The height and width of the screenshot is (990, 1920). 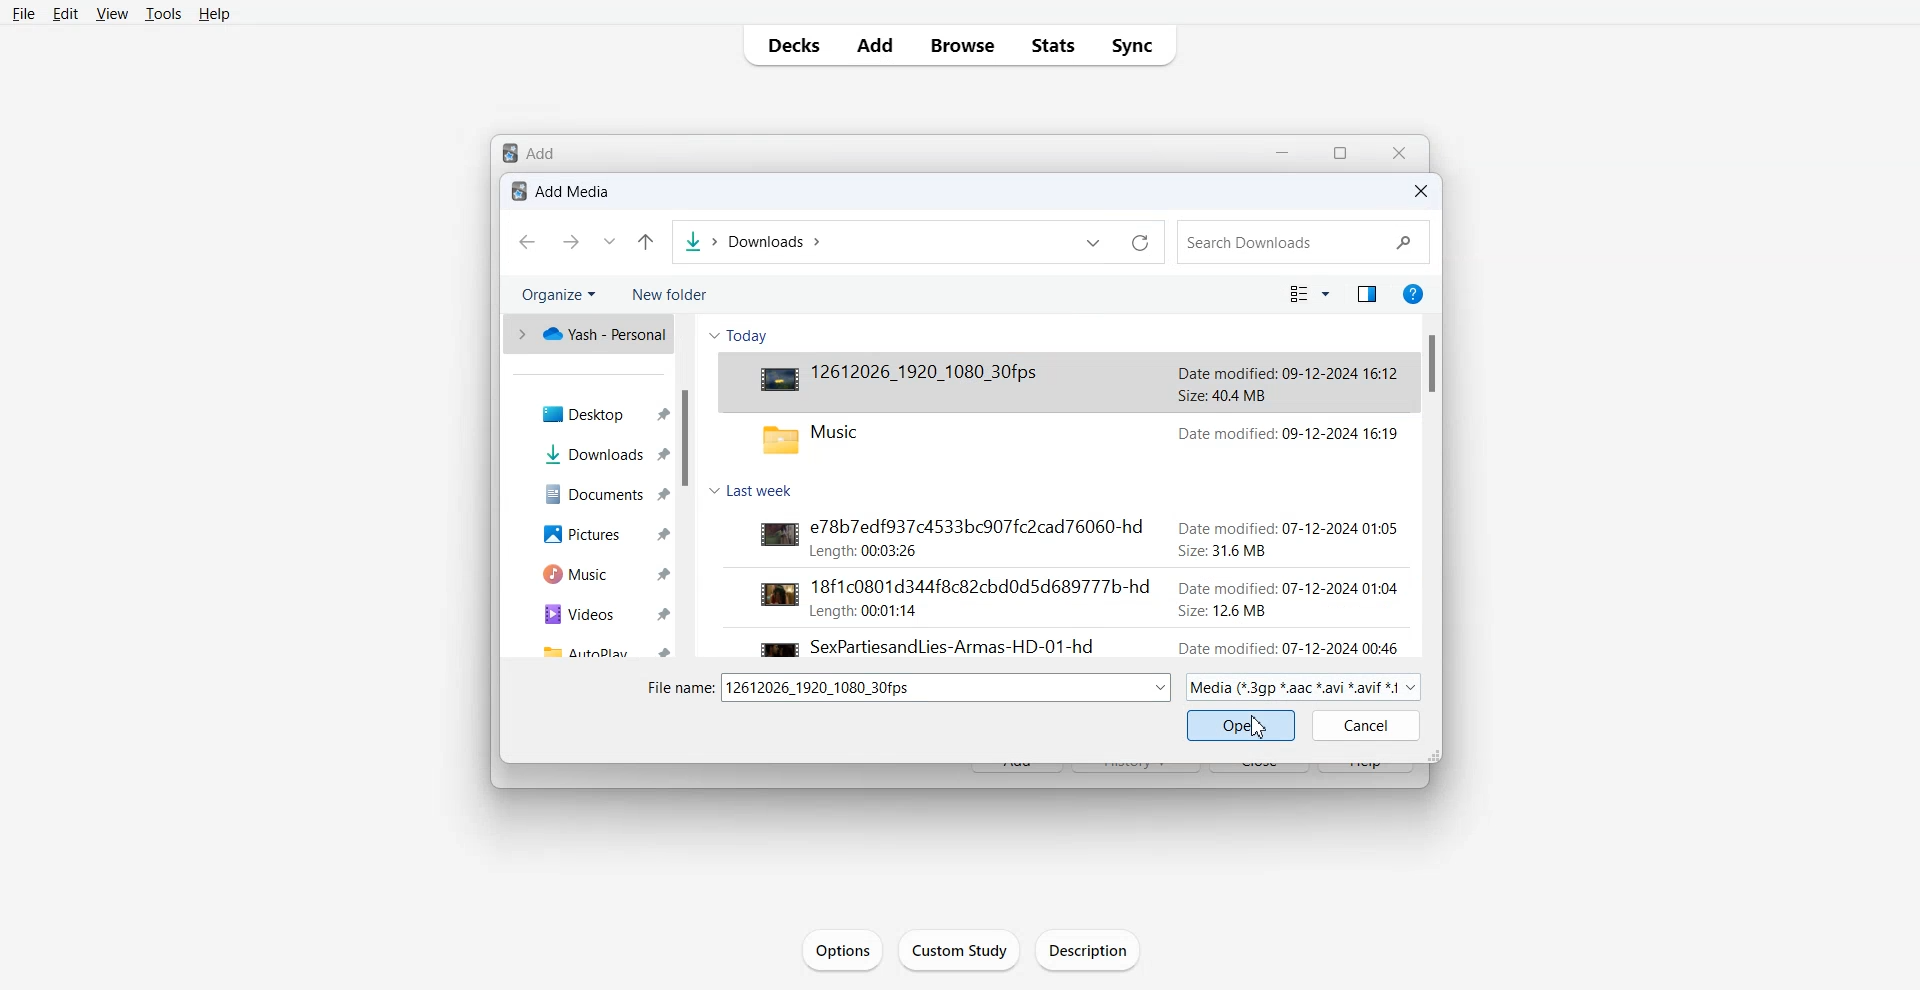 I want to click on New folder, so click(x=665, y=293).